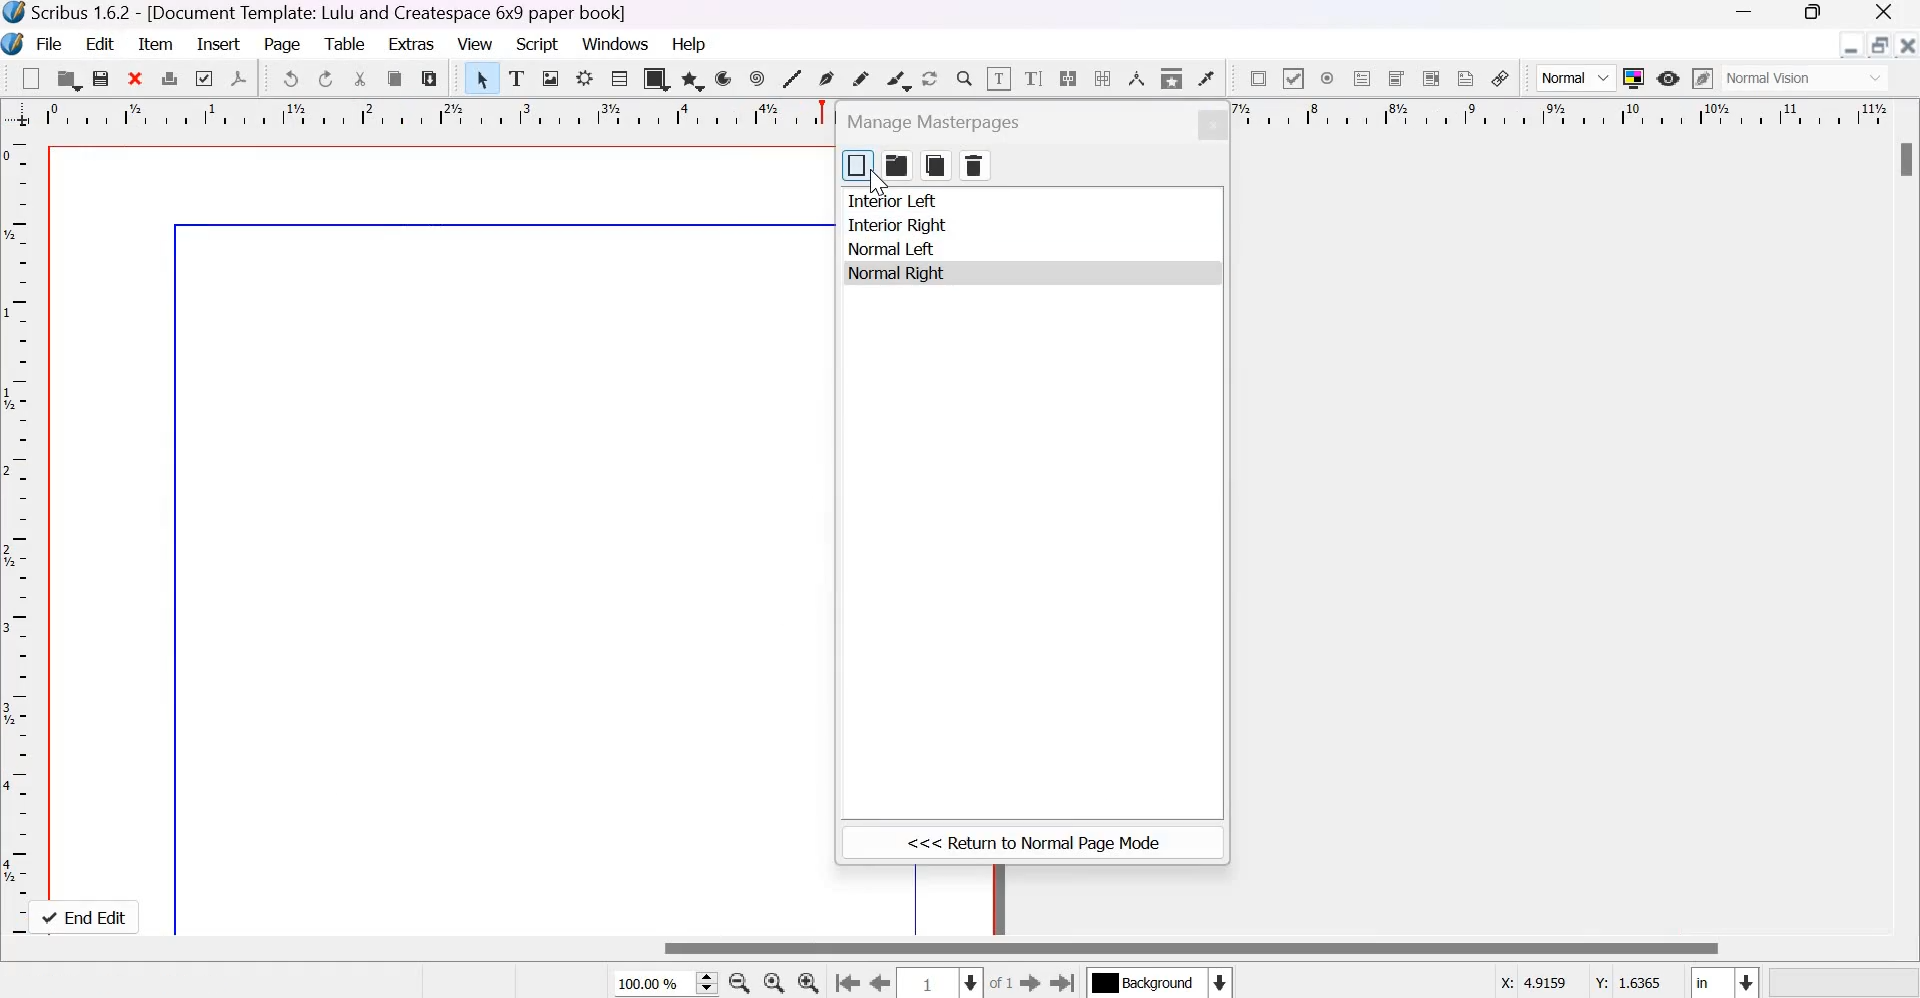  What do you see at coordinates (1634, 78) in the screenshot?
I see `Toggle color management system` at bounding box center [1634, 78].